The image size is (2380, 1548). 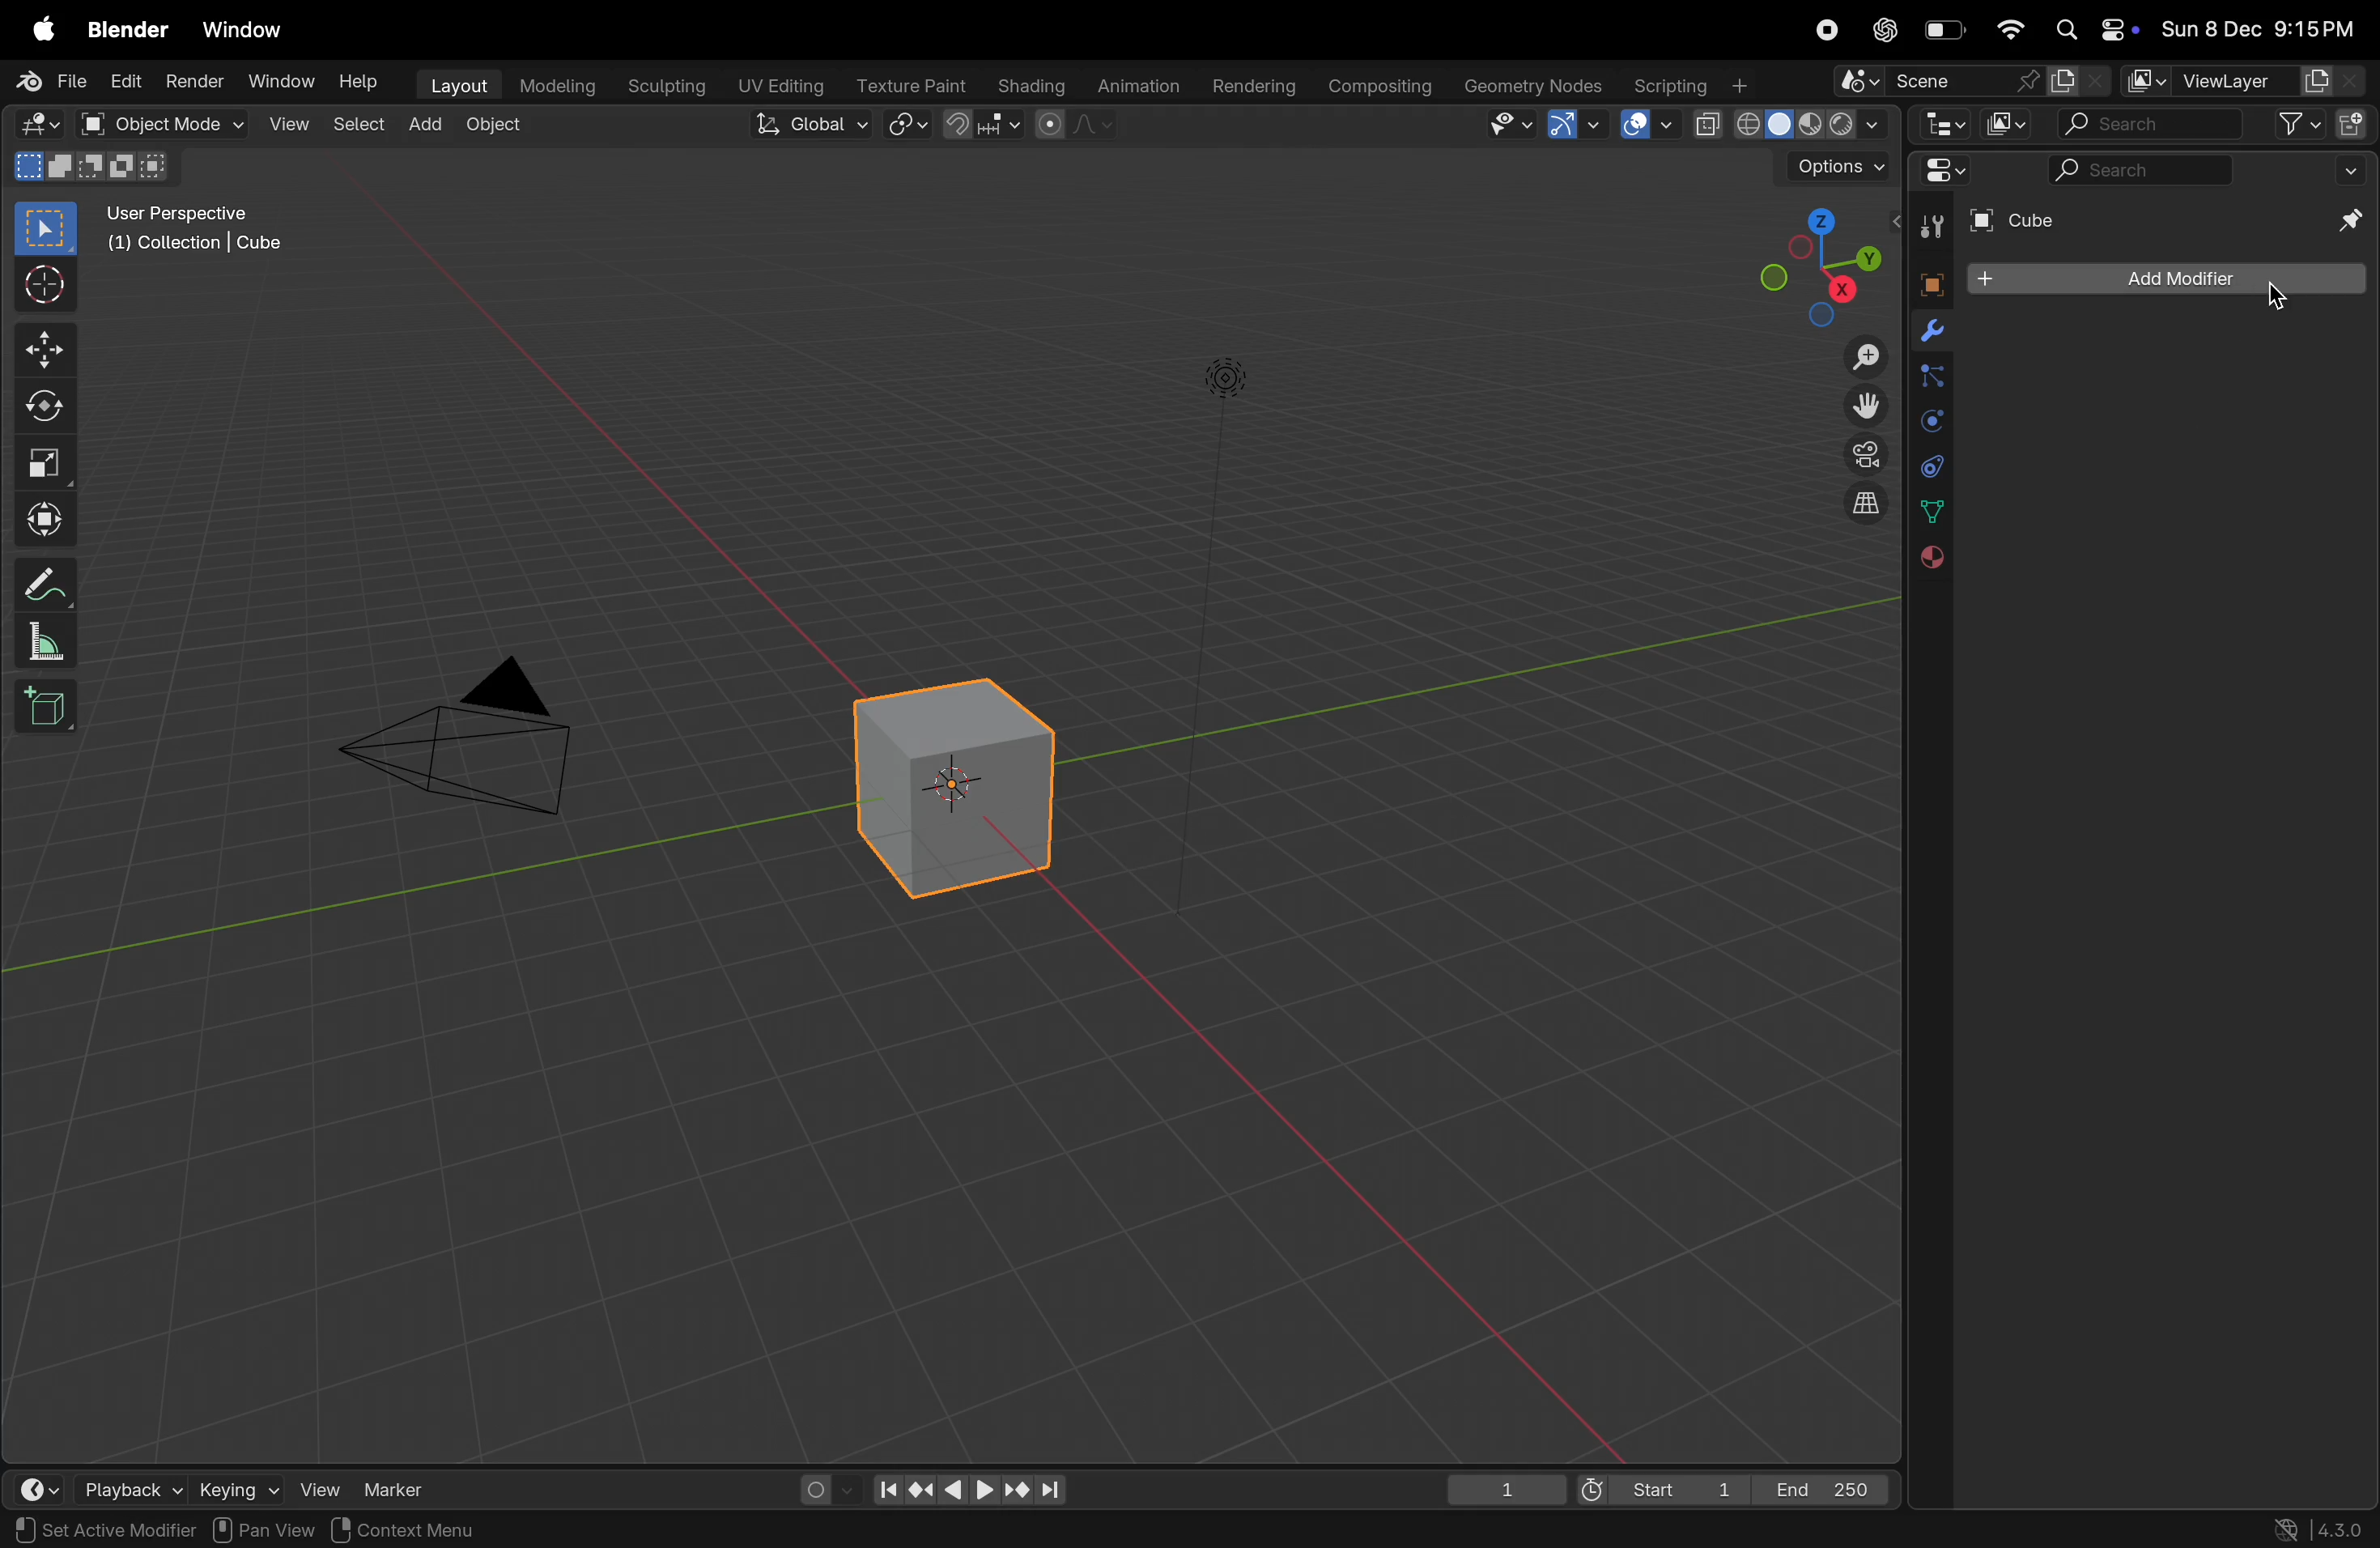 What do you see at coordinates (2006, 123) in the screenshot?
I see `display mode` at bounding box center [2006, 123].